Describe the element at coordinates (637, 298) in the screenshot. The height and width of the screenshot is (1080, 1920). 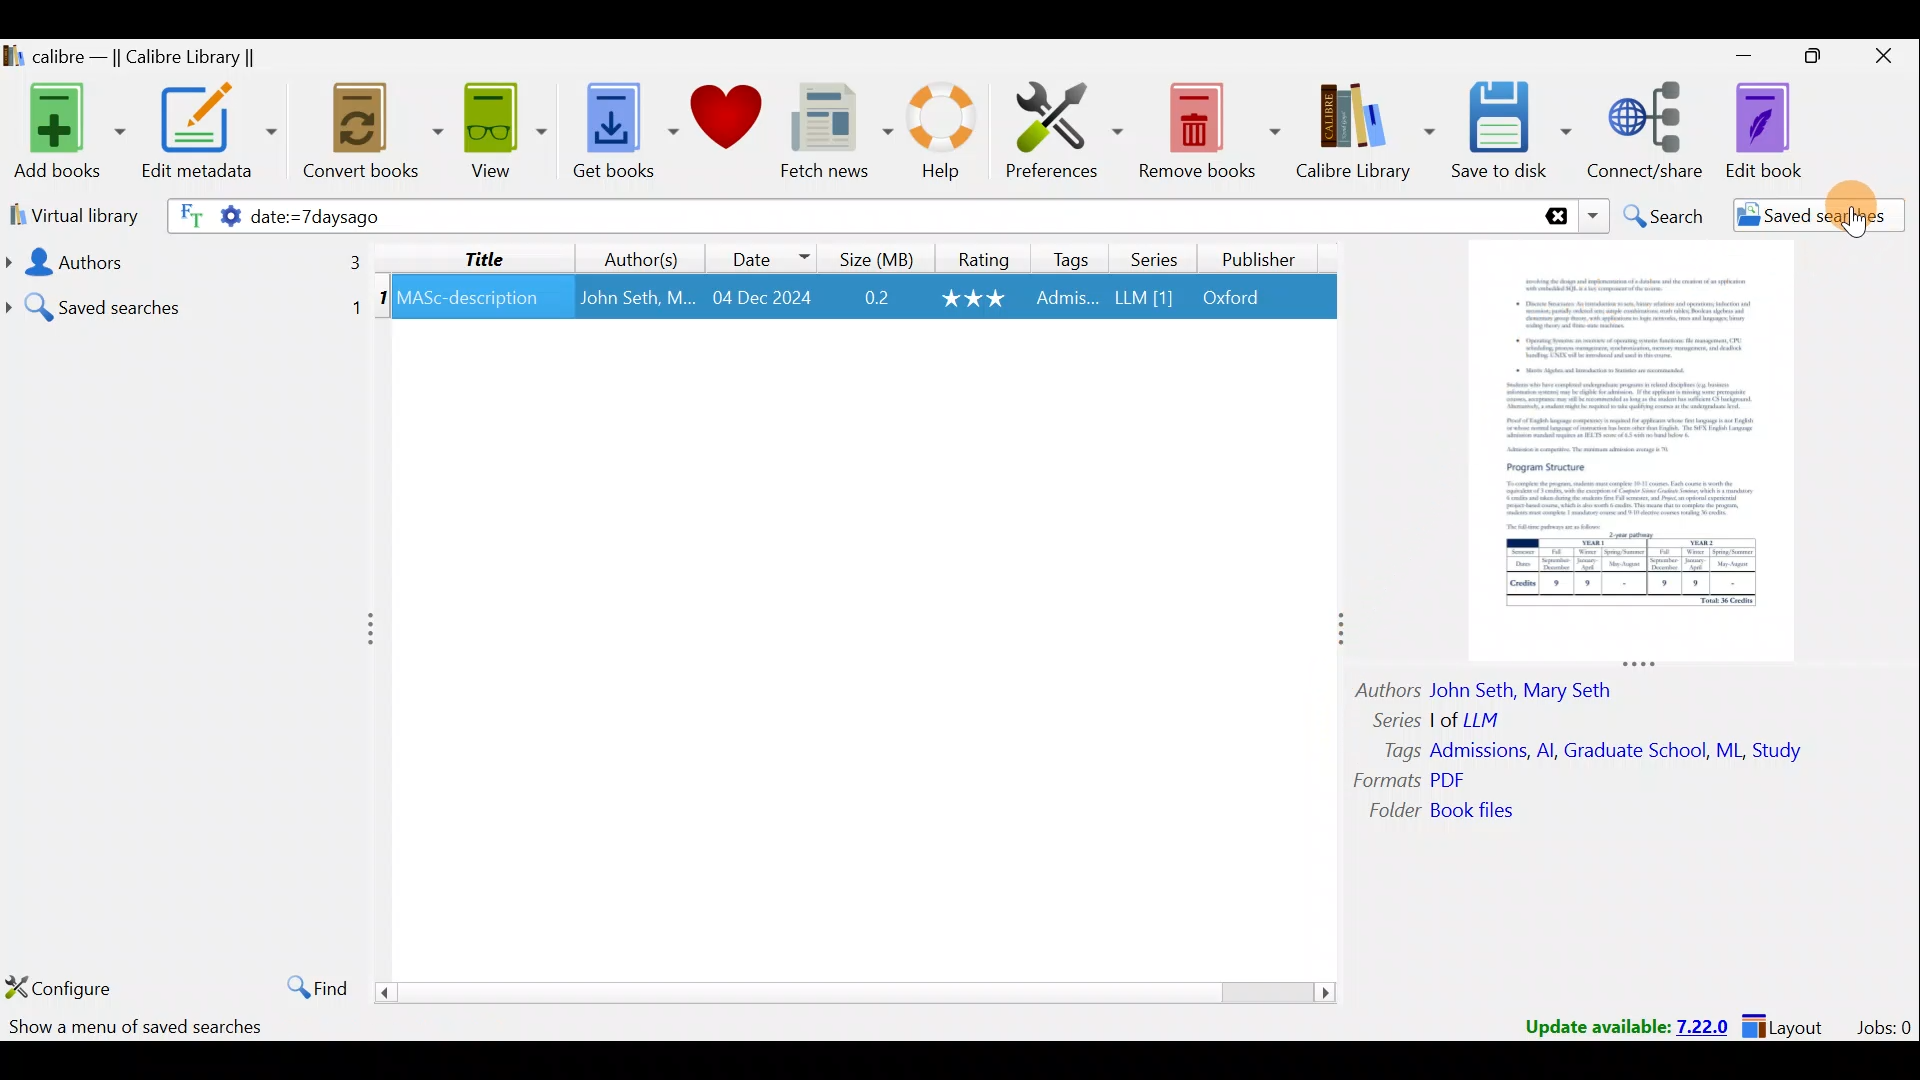
I see `John Seth, M...` at that location.